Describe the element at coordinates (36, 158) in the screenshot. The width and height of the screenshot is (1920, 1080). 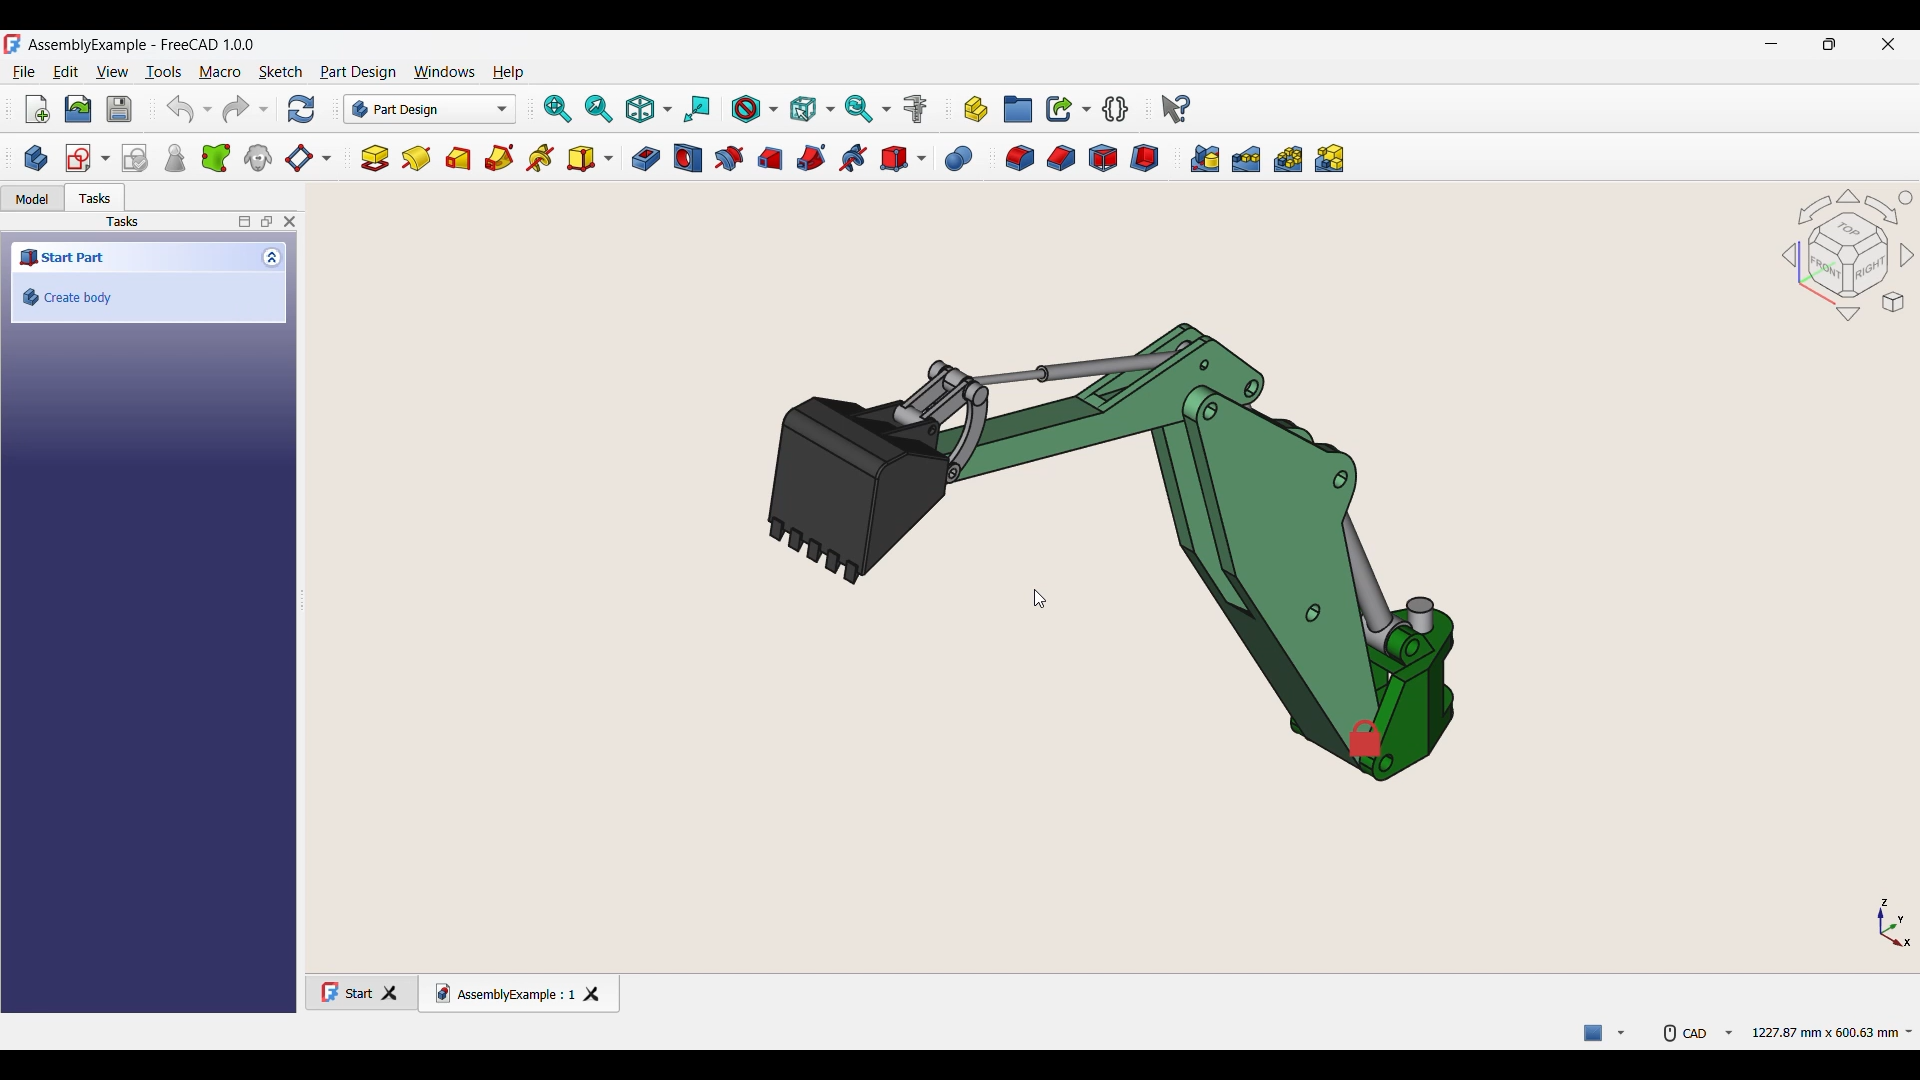
I see `Create body` at that location.